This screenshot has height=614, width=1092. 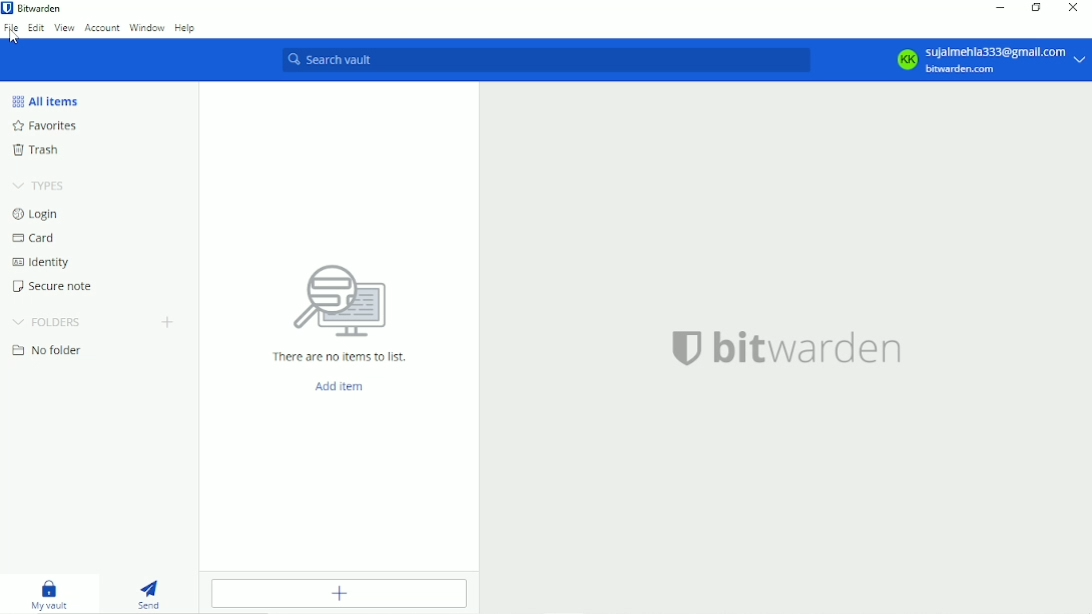 I want to click on Trash, so click(x=36, y=150).